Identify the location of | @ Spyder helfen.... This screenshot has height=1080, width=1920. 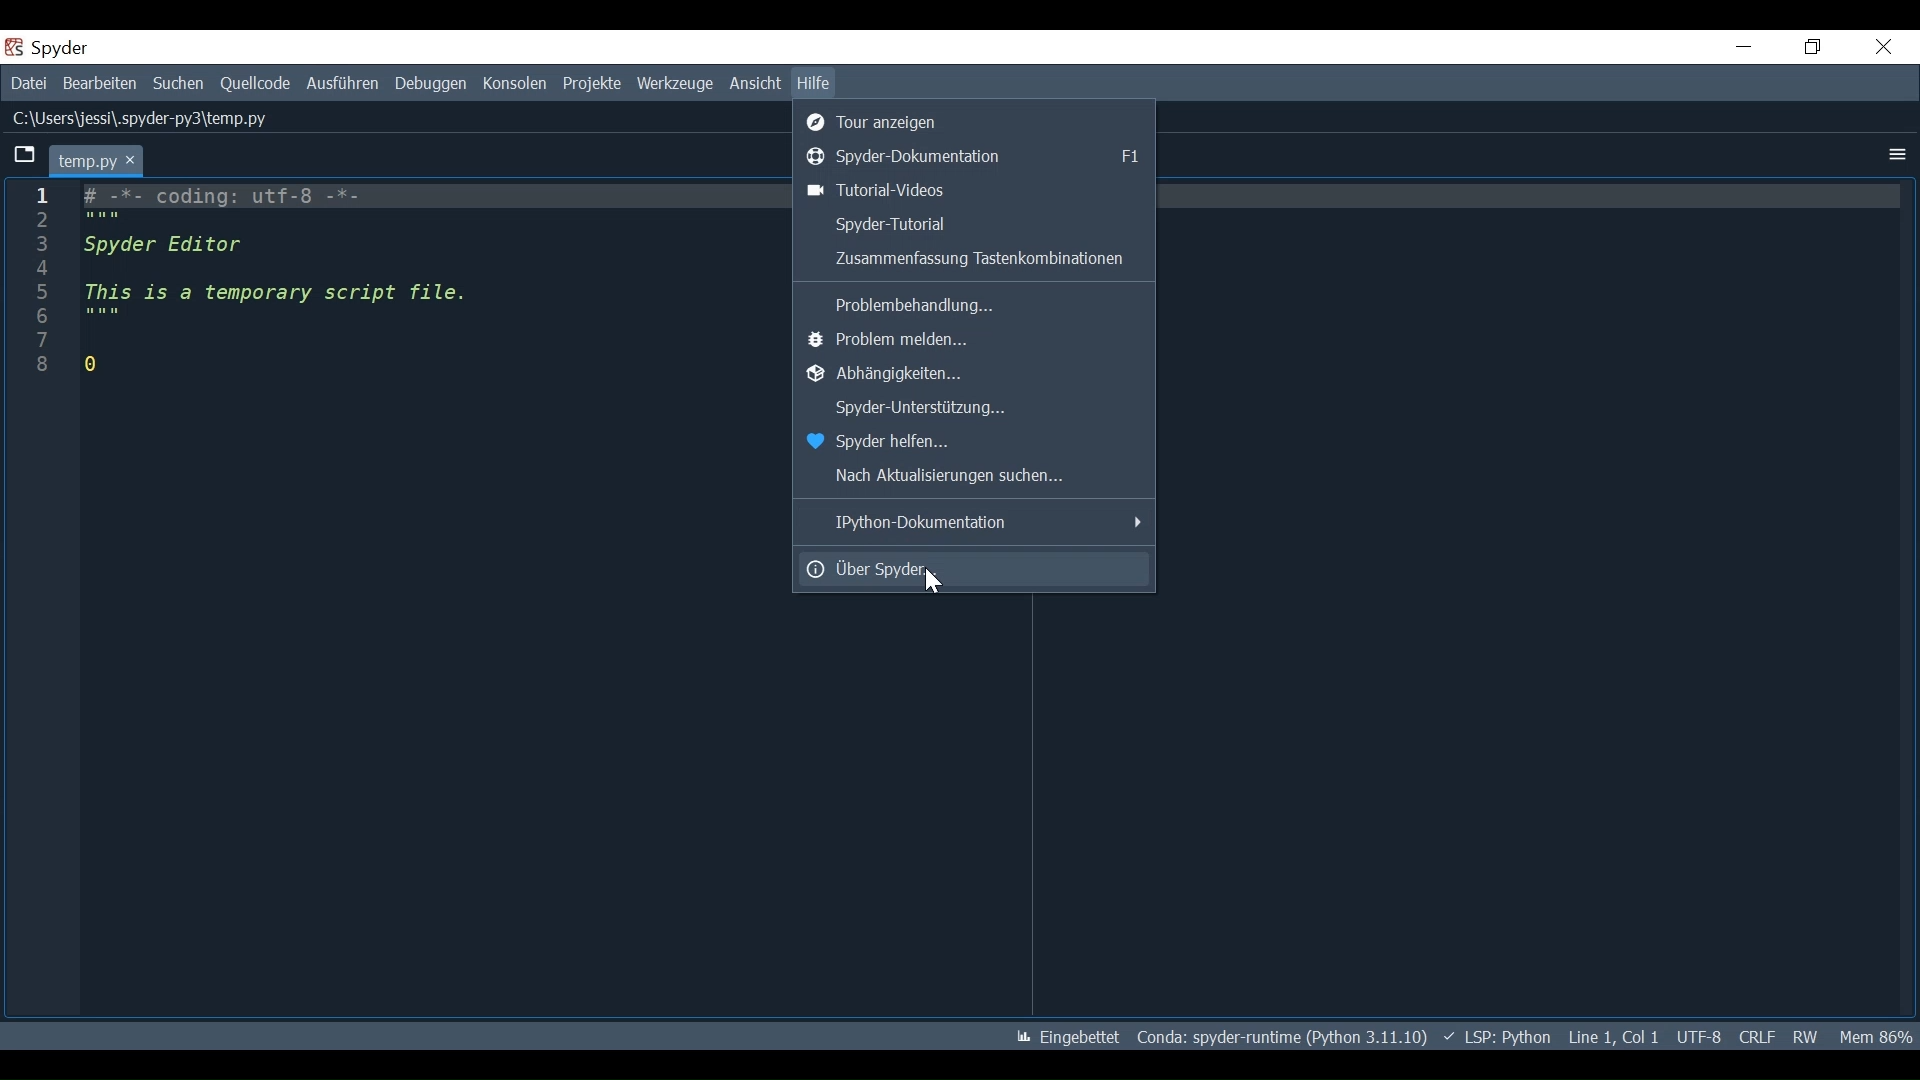
(889, 442).